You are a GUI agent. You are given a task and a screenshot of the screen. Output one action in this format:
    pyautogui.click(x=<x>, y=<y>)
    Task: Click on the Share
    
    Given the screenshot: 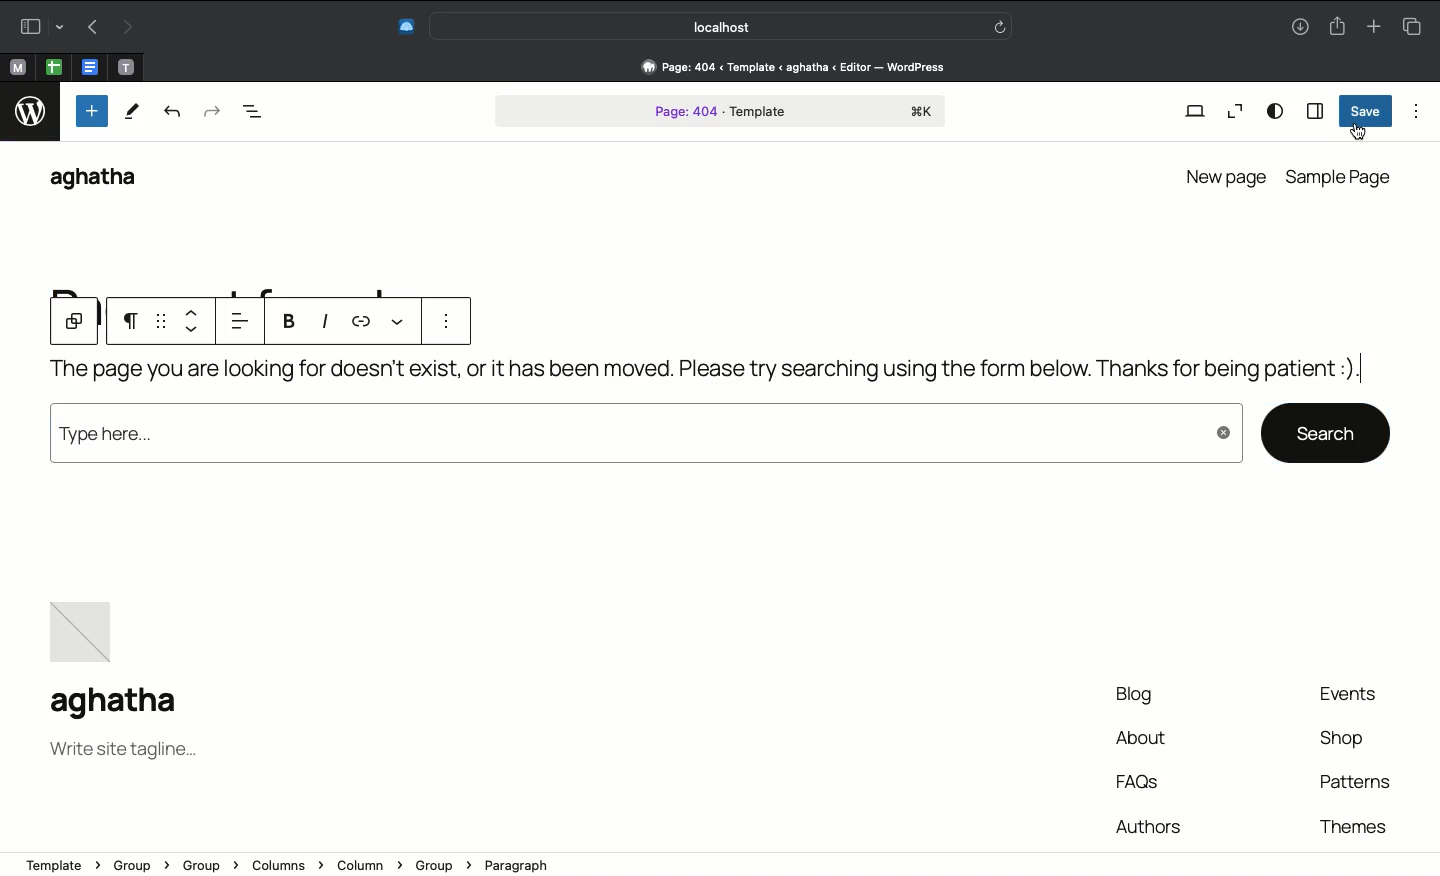 What is the action you would take?
    pyautogui.click(x=1336, y=24)
    